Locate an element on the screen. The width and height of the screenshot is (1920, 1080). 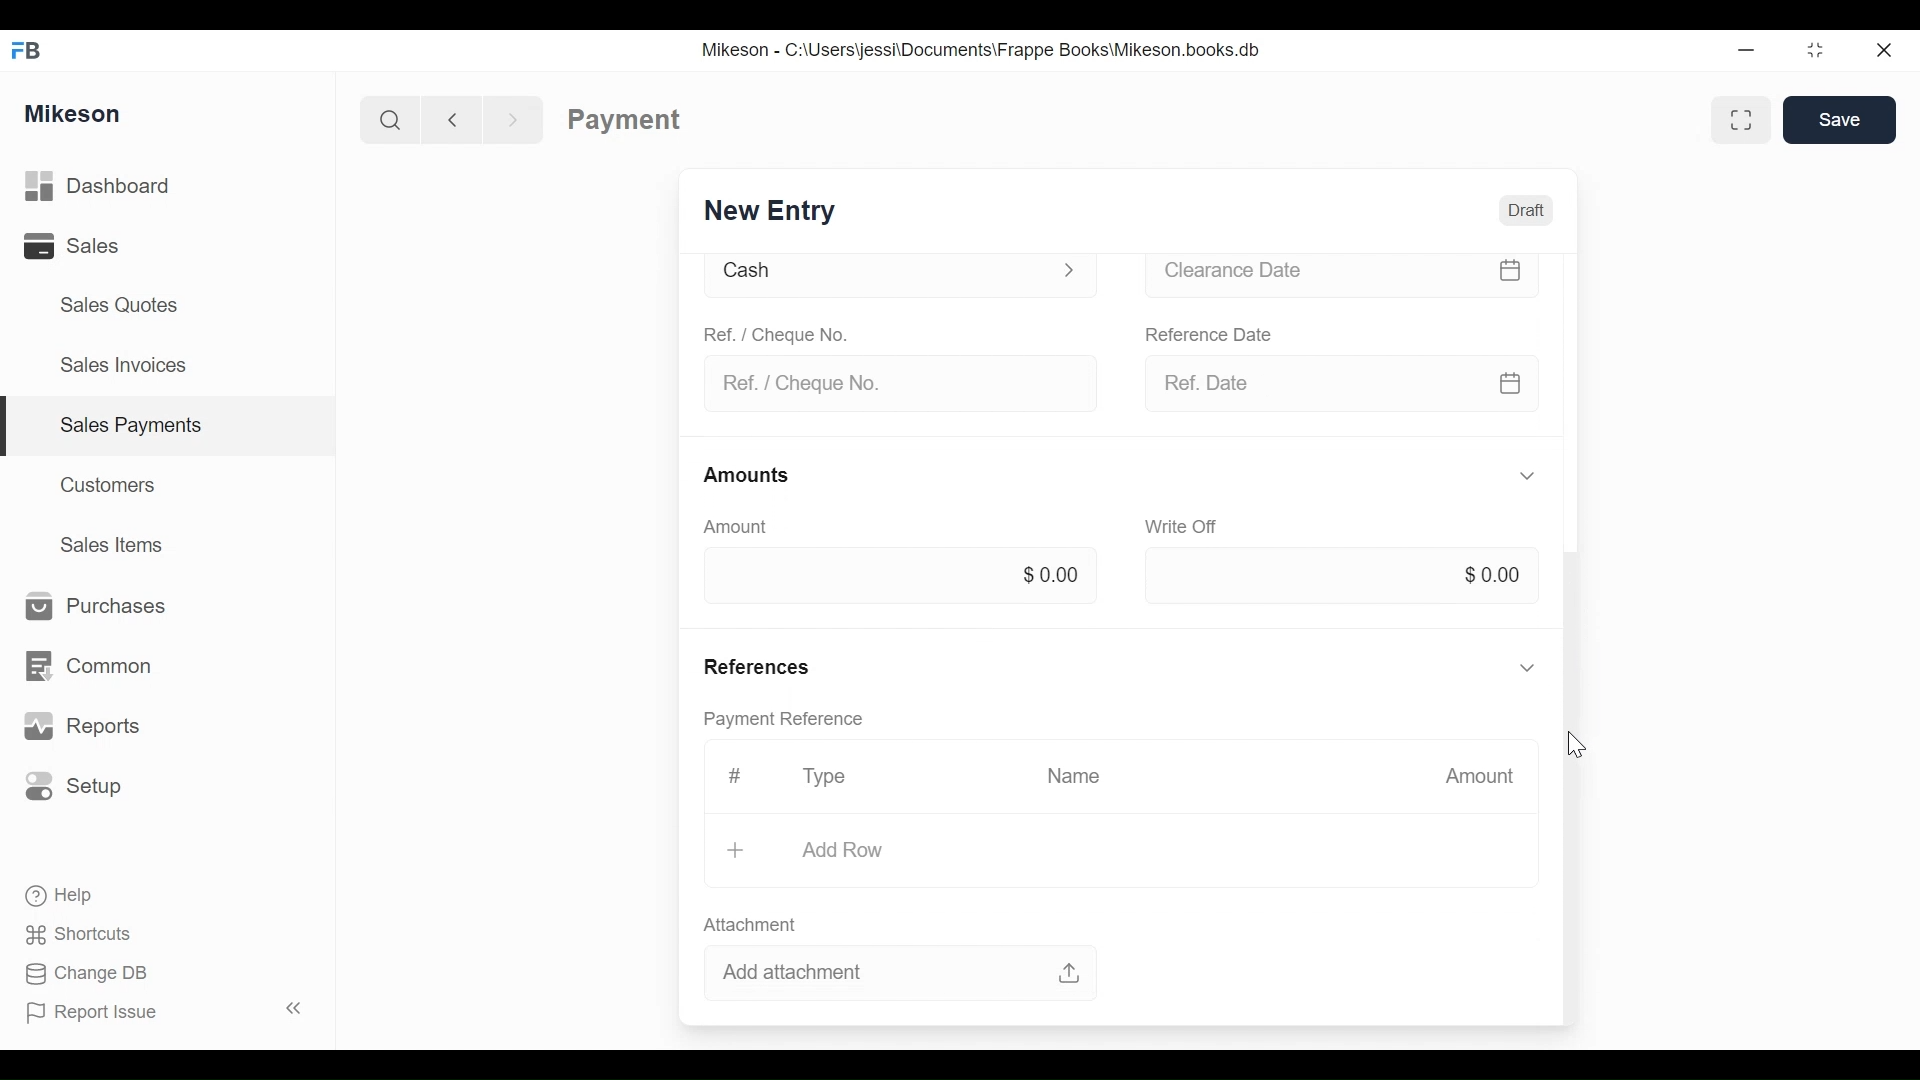
Mikeson - C:\Users\jessi\Documents\Frappe Books\Mikeson.books.db is located at coordinates (983, 50).